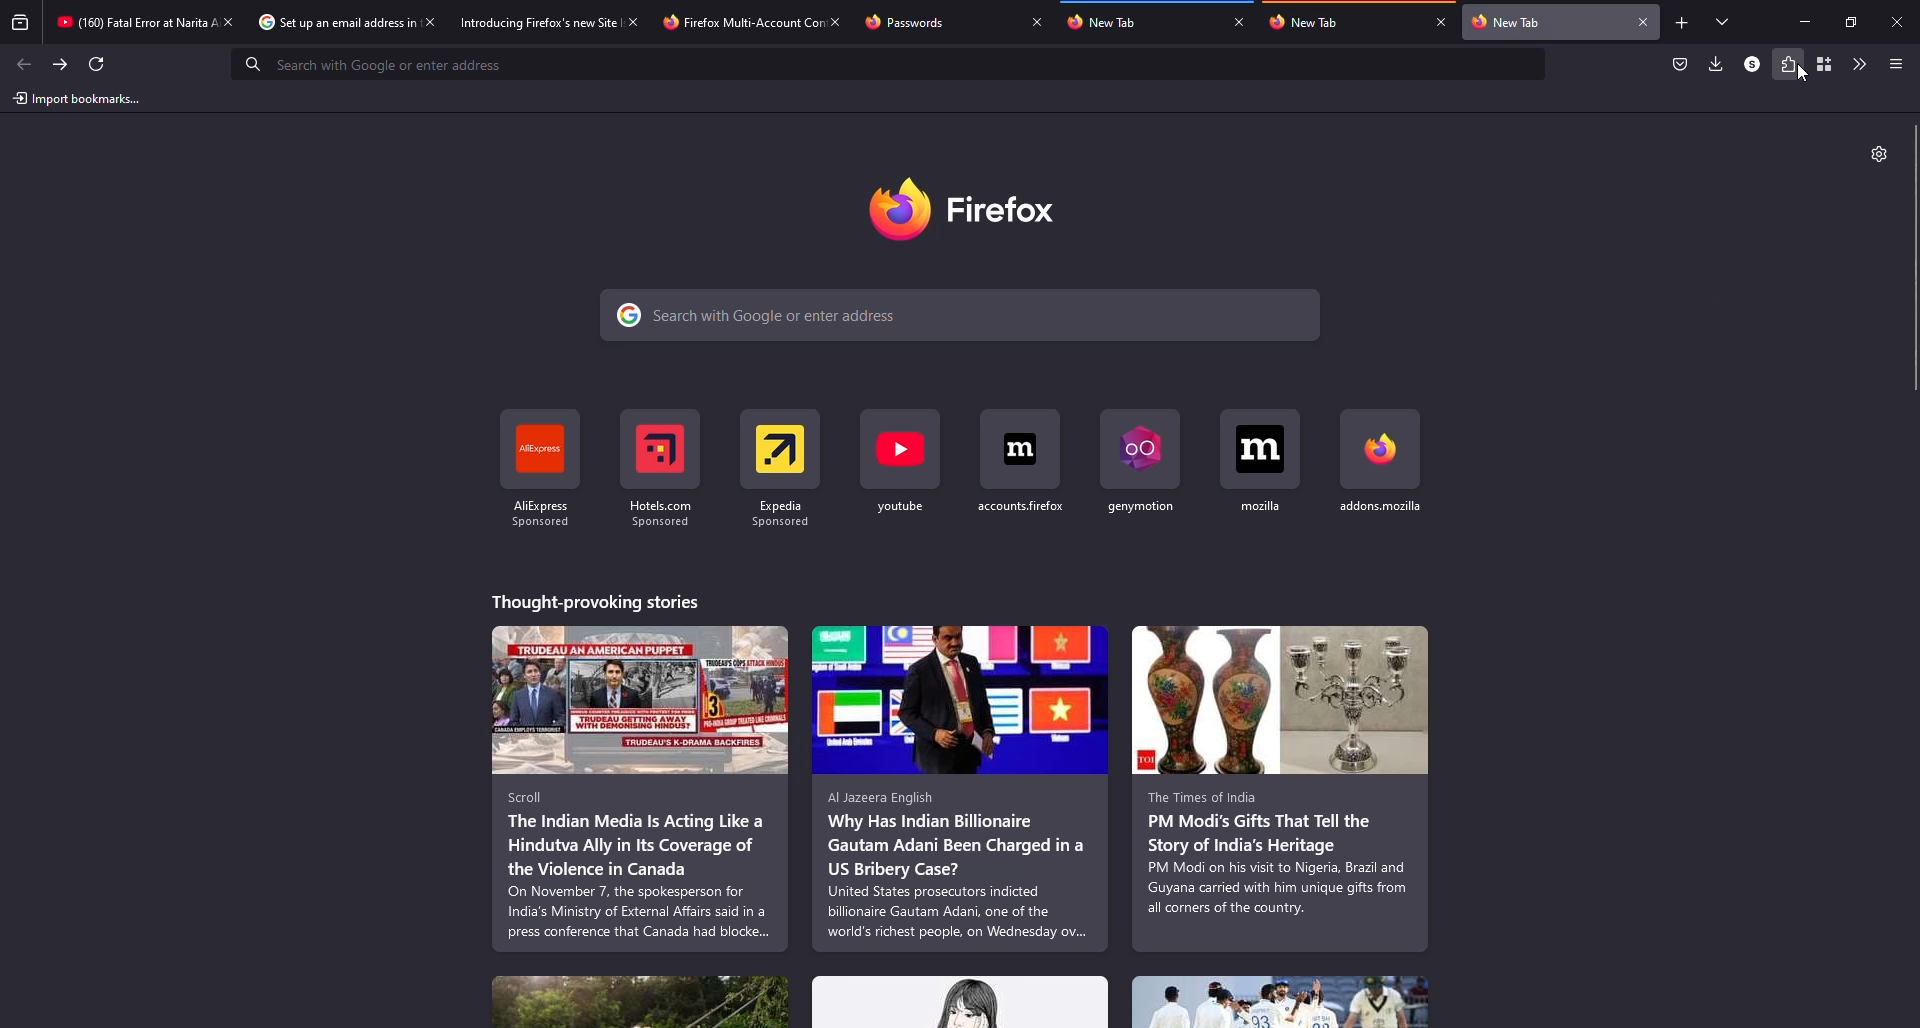  Describe the element at coordinates (543, 472) in the screenshot. I see `shortcut` at that location.